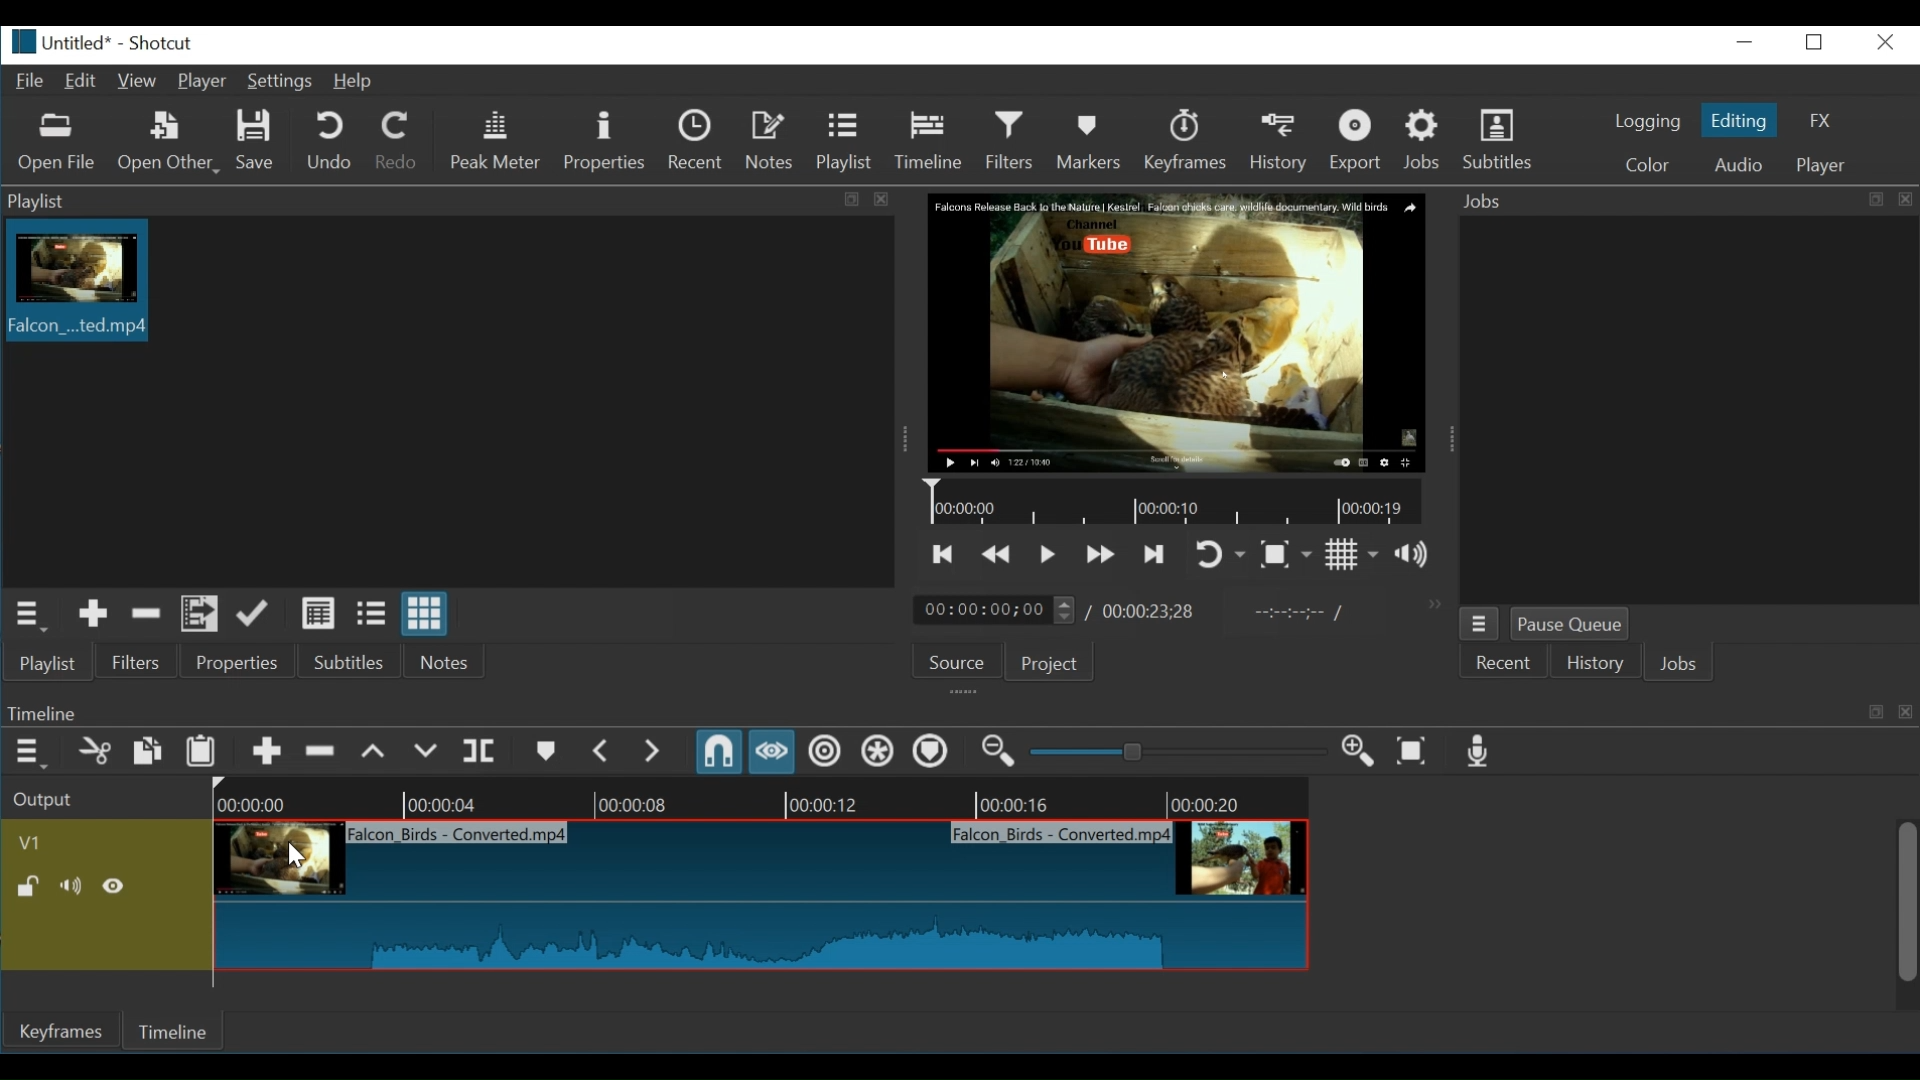  I want to click on Toggle grid display on the player, so click(1351, 555).